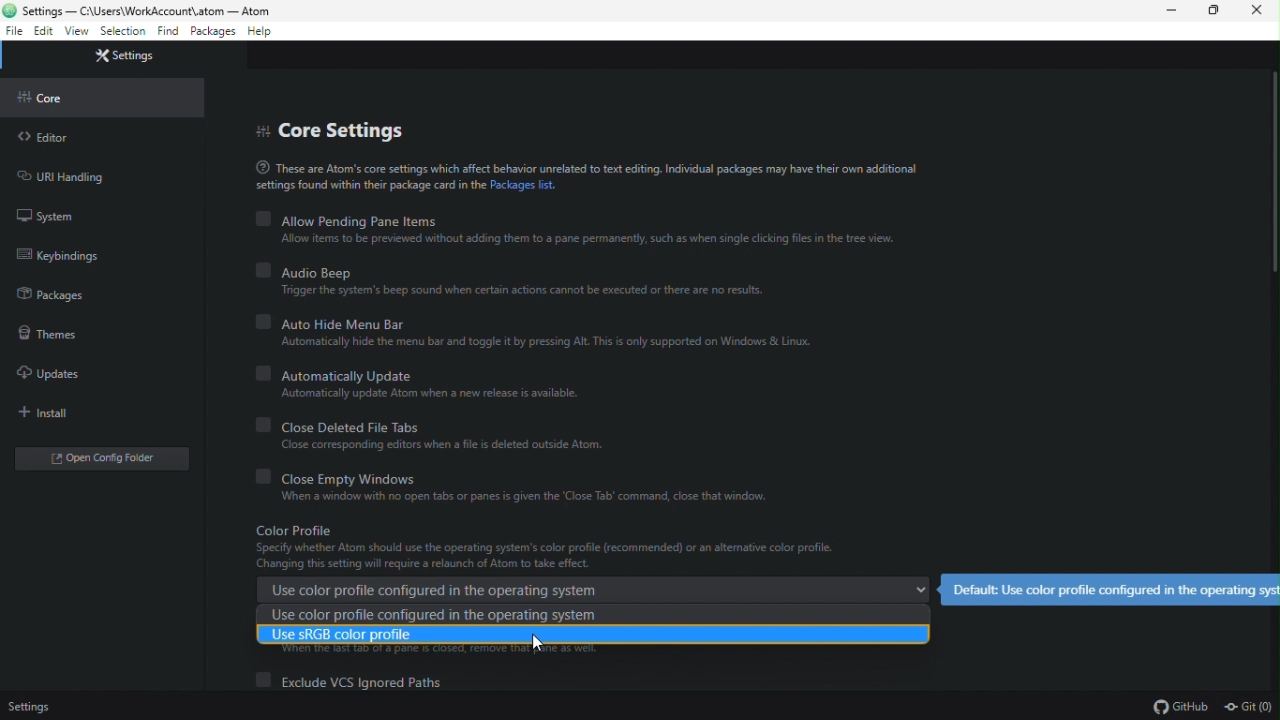  Describe the element at coordinates (543, 642) in the screenshot. I see `cursor` at that location.